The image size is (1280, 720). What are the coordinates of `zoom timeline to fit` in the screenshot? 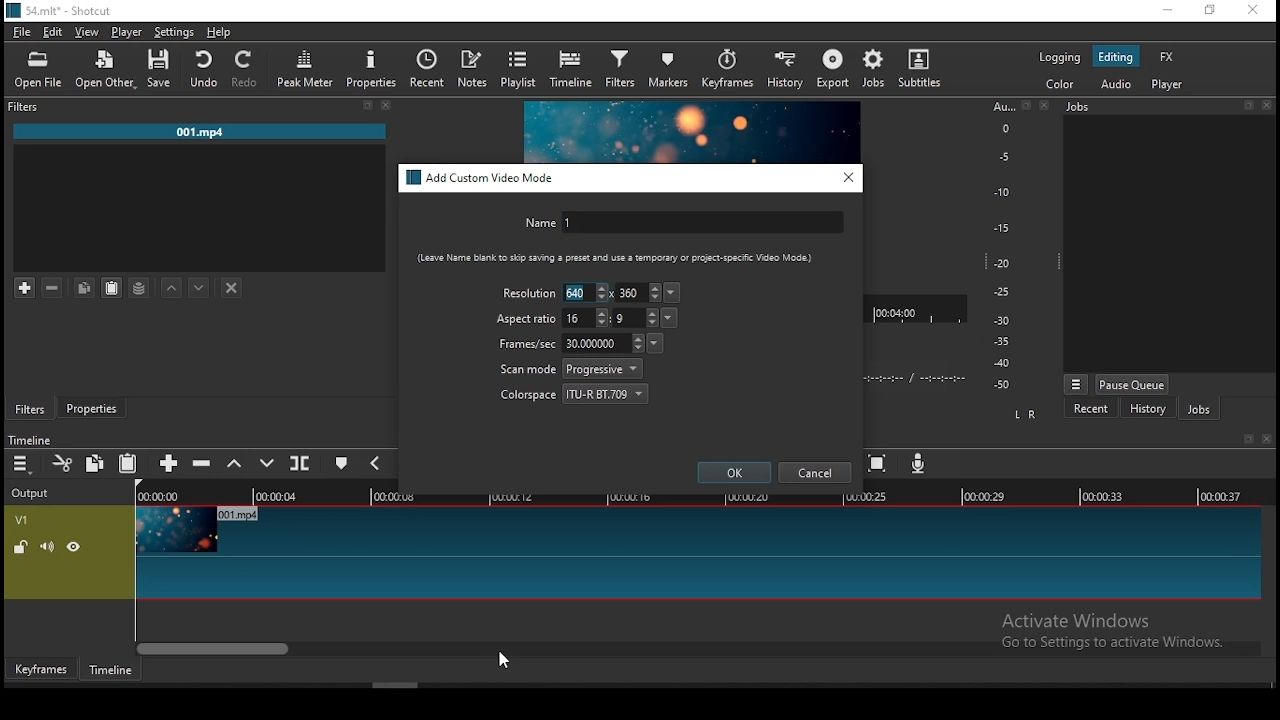 It's located at (879, 465).